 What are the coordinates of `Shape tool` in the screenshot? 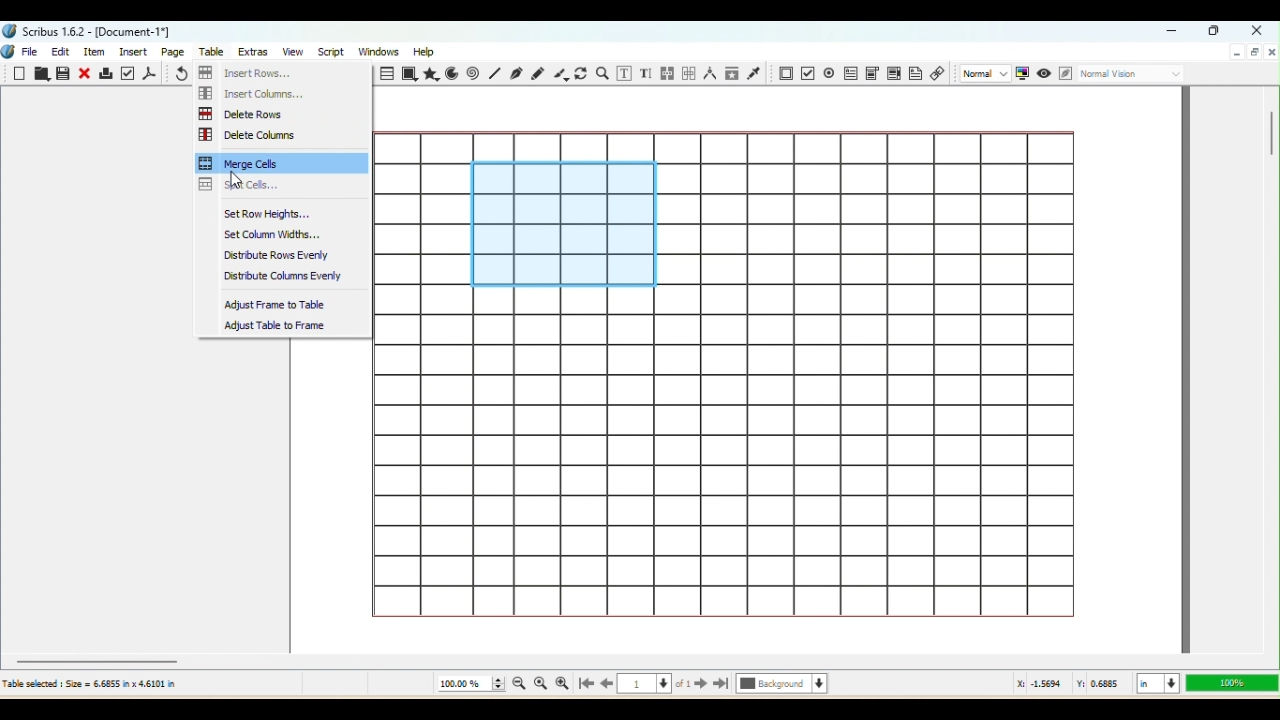 It's located at (410, 74).